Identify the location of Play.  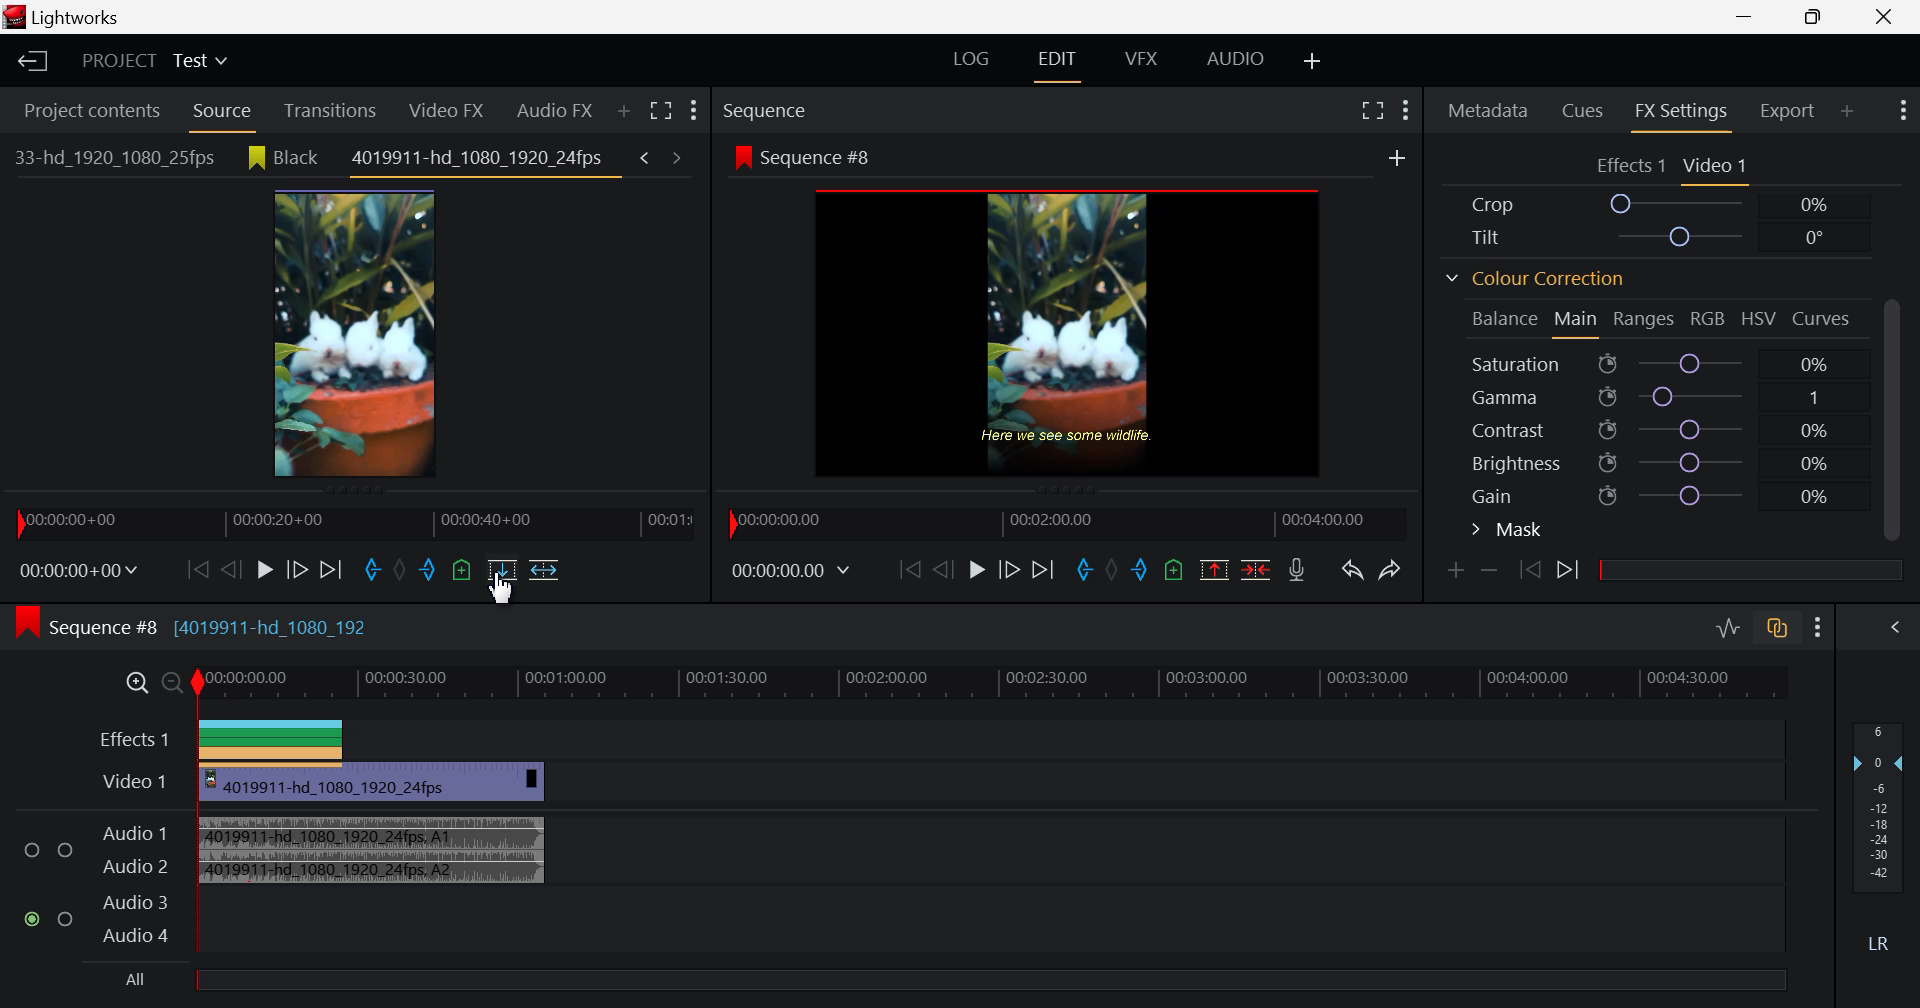
(977, 572).